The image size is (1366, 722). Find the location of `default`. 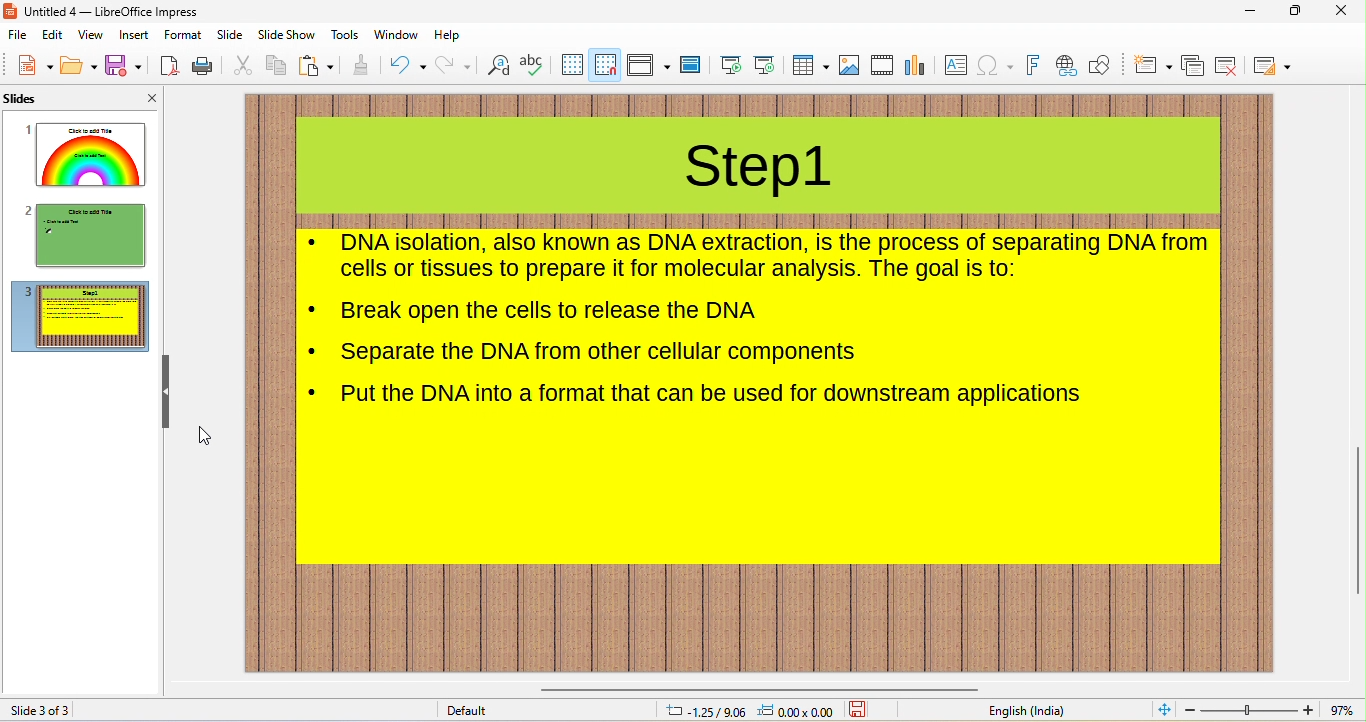

default is located at coordinates (475, 712).